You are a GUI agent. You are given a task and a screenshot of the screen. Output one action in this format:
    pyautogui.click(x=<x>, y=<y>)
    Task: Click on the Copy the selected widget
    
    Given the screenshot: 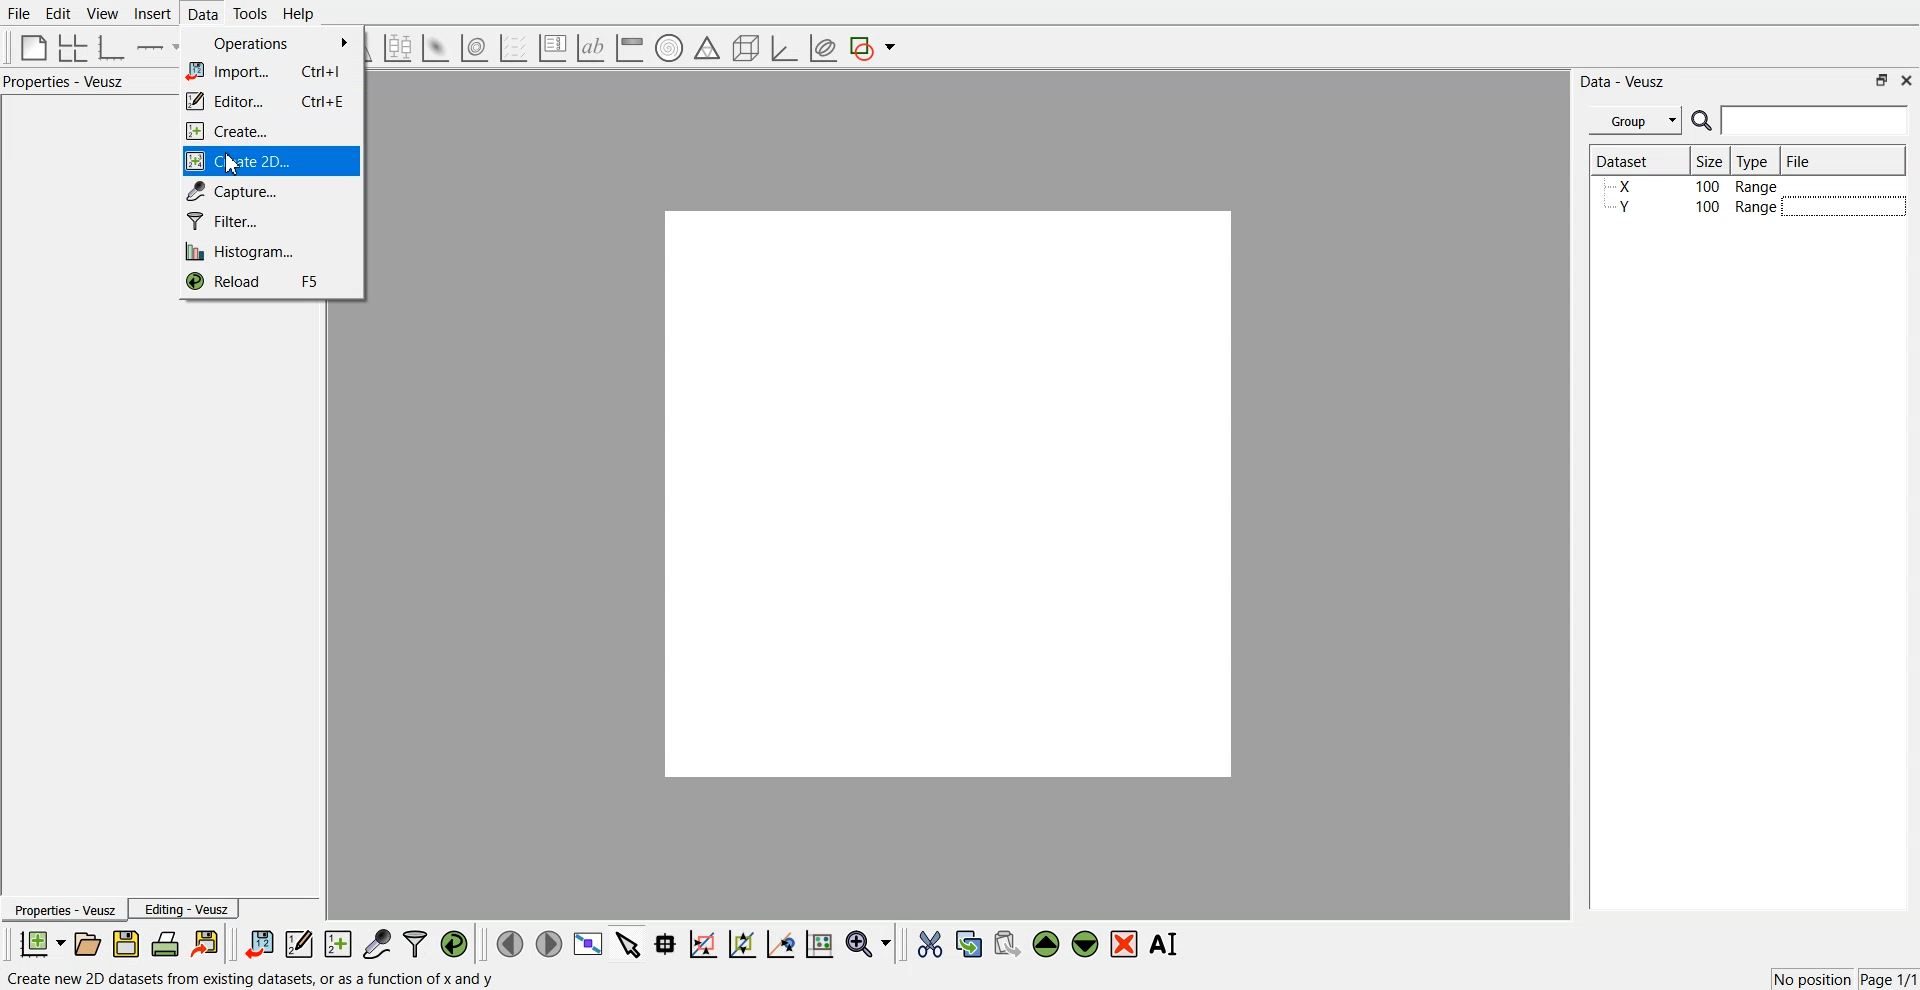 What is the action you would take?
    pyautogui.click(x=970, y=943)
    